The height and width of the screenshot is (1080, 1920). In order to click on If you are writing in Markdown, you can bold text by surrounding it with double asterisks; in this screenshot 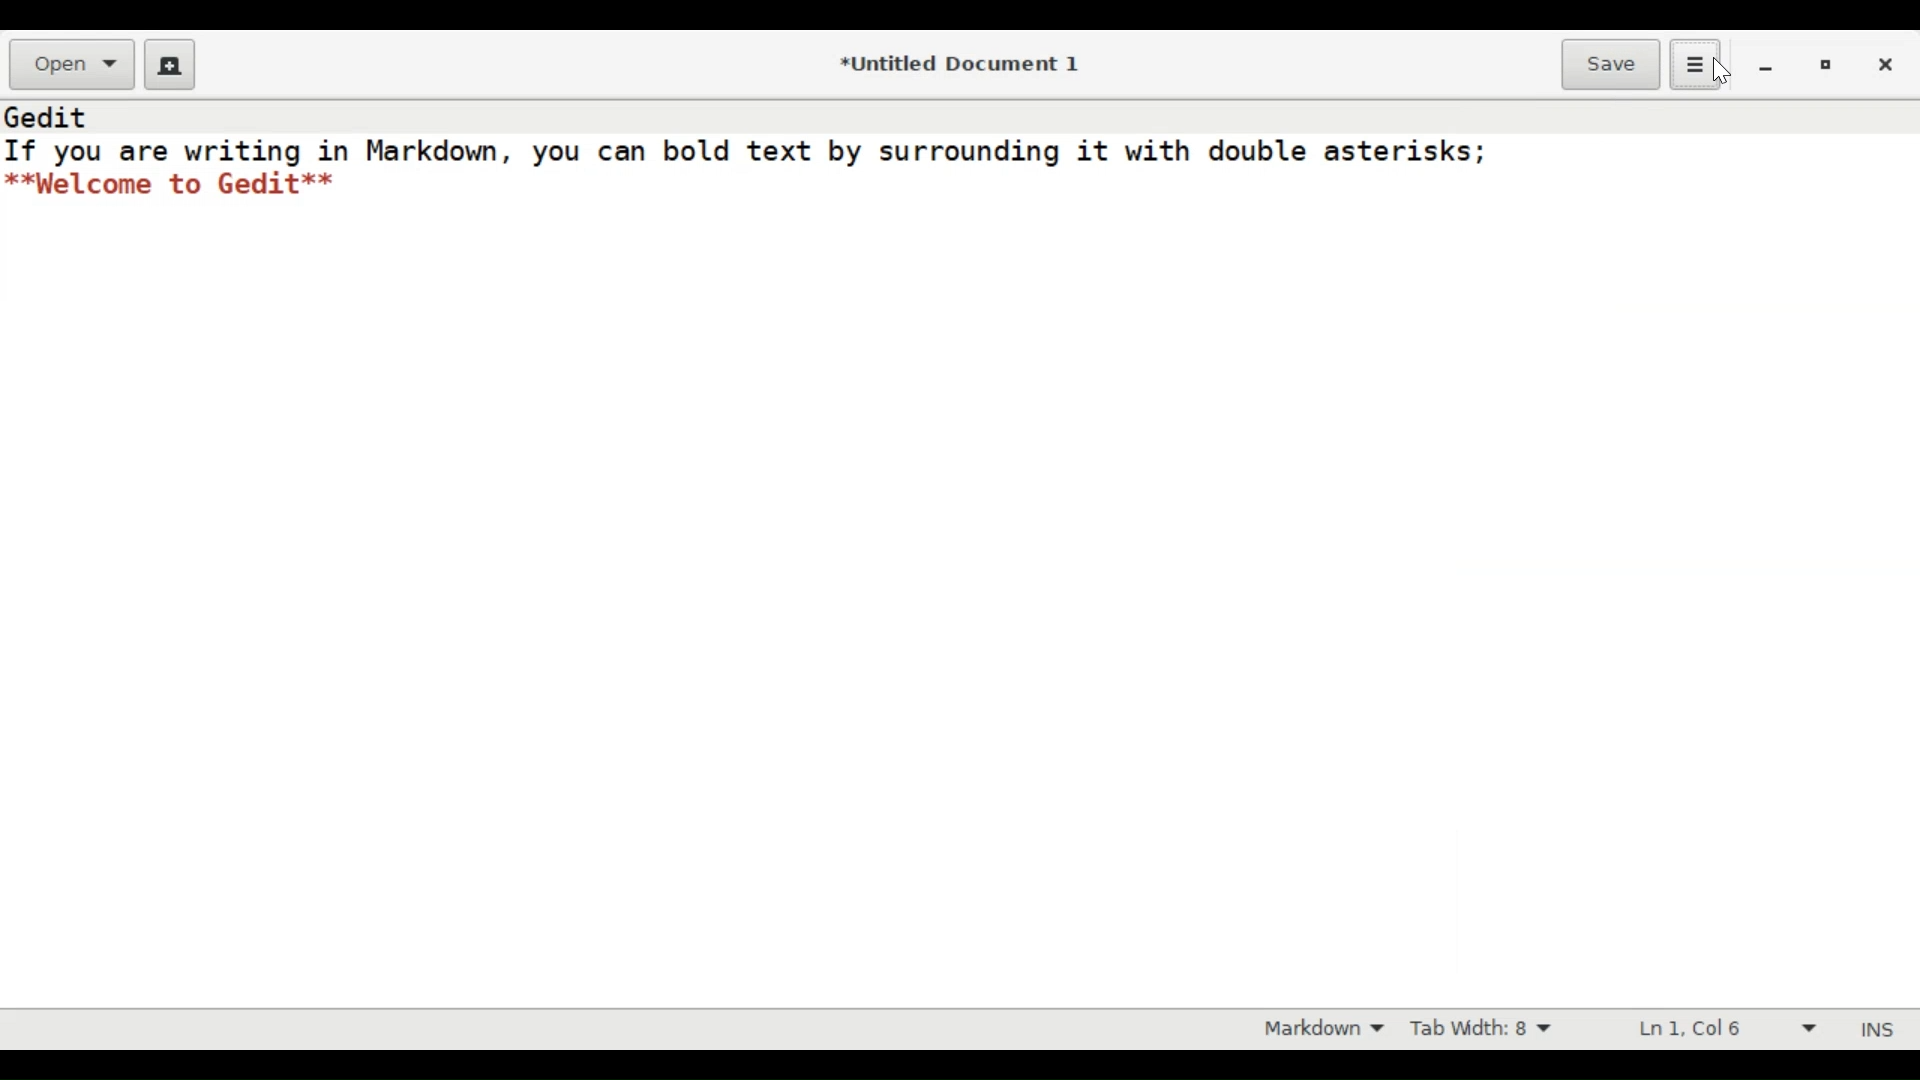, I will do `click(747, 149)`.